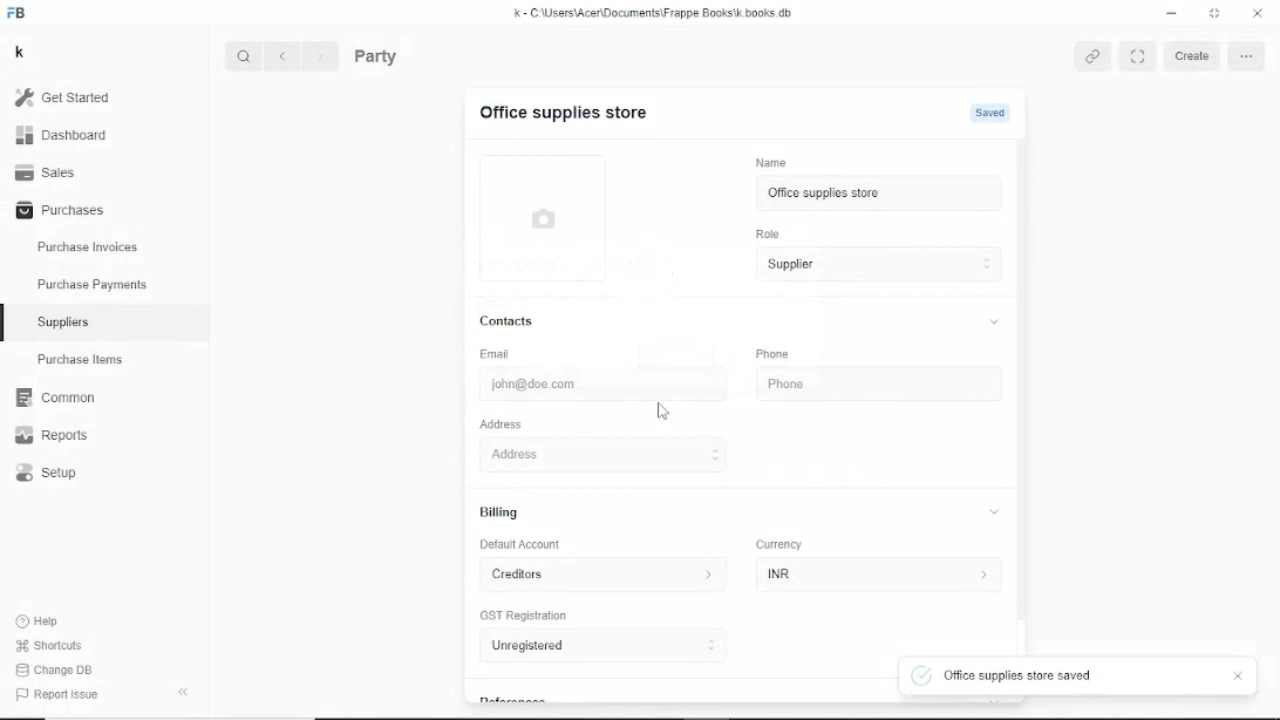  What do you see at coordinates (87, 245) in the screenshot?
I see `Purchase invoices` at bounding box center [87, 245].